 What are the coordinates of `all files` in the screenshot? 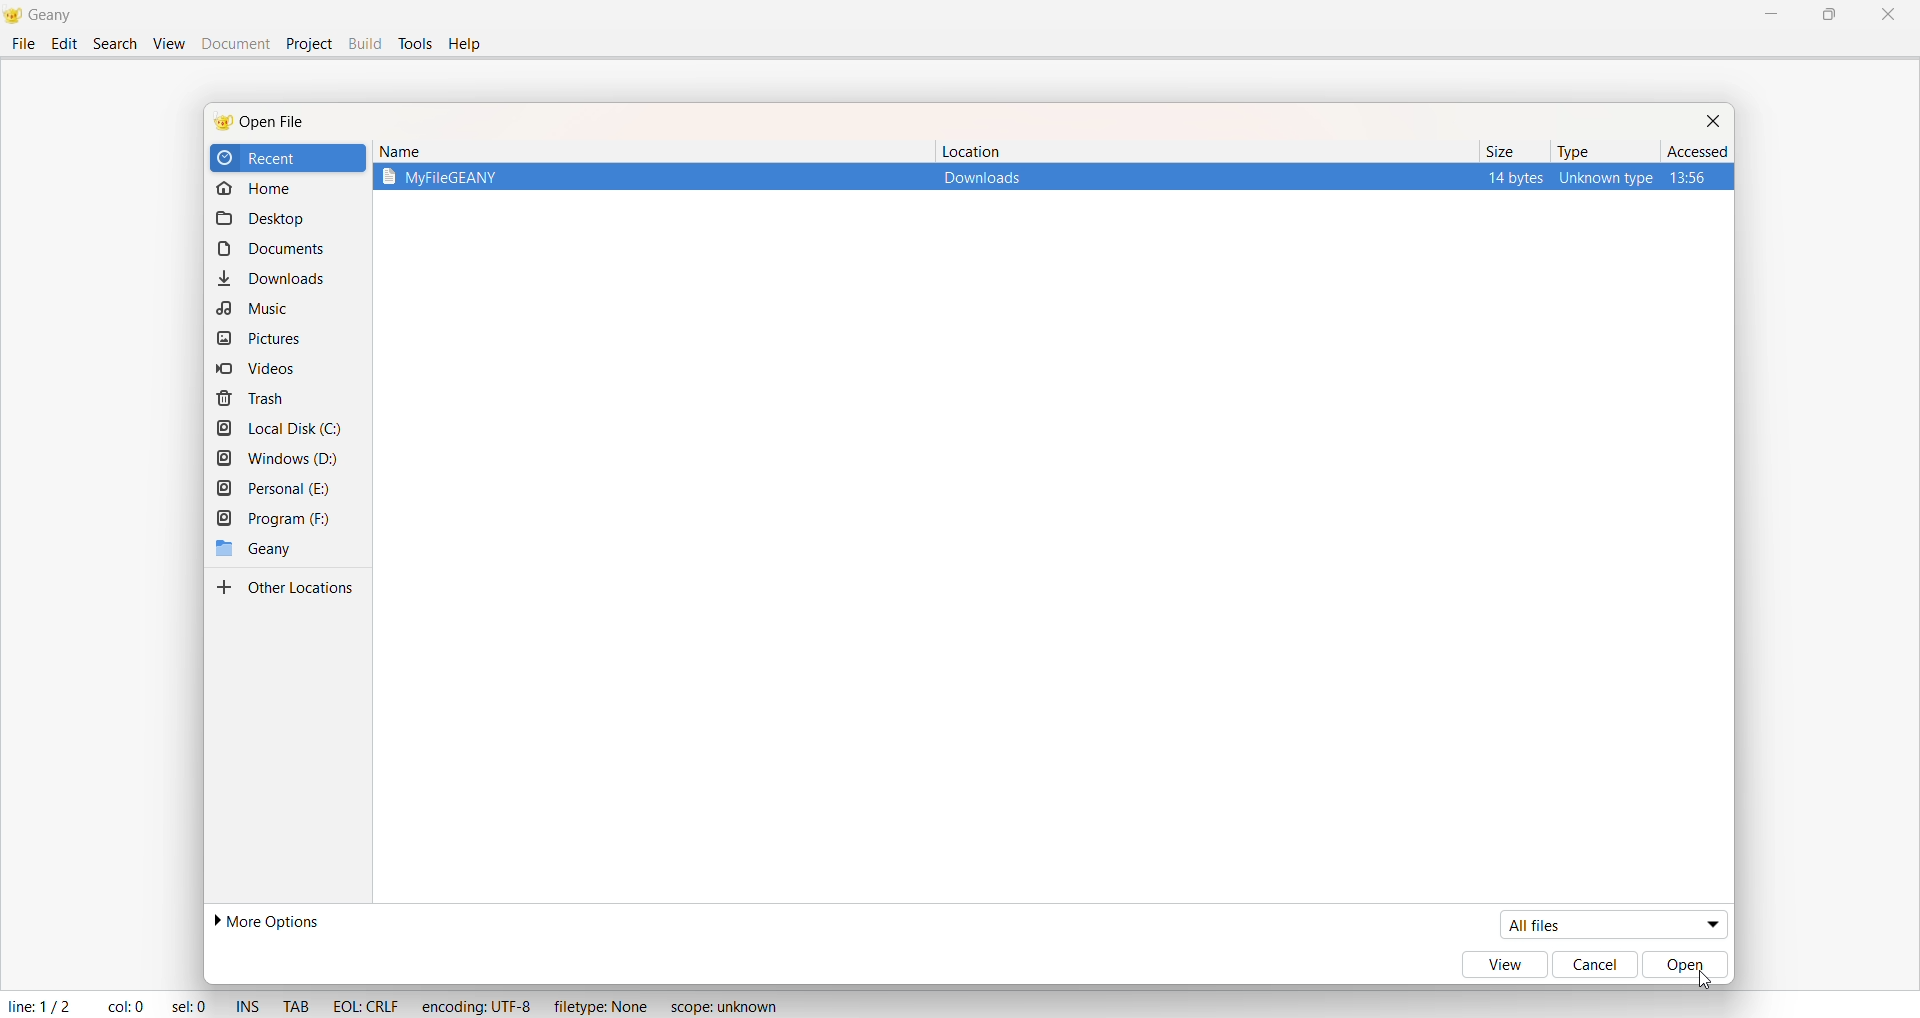 It's located at (1591, 923).